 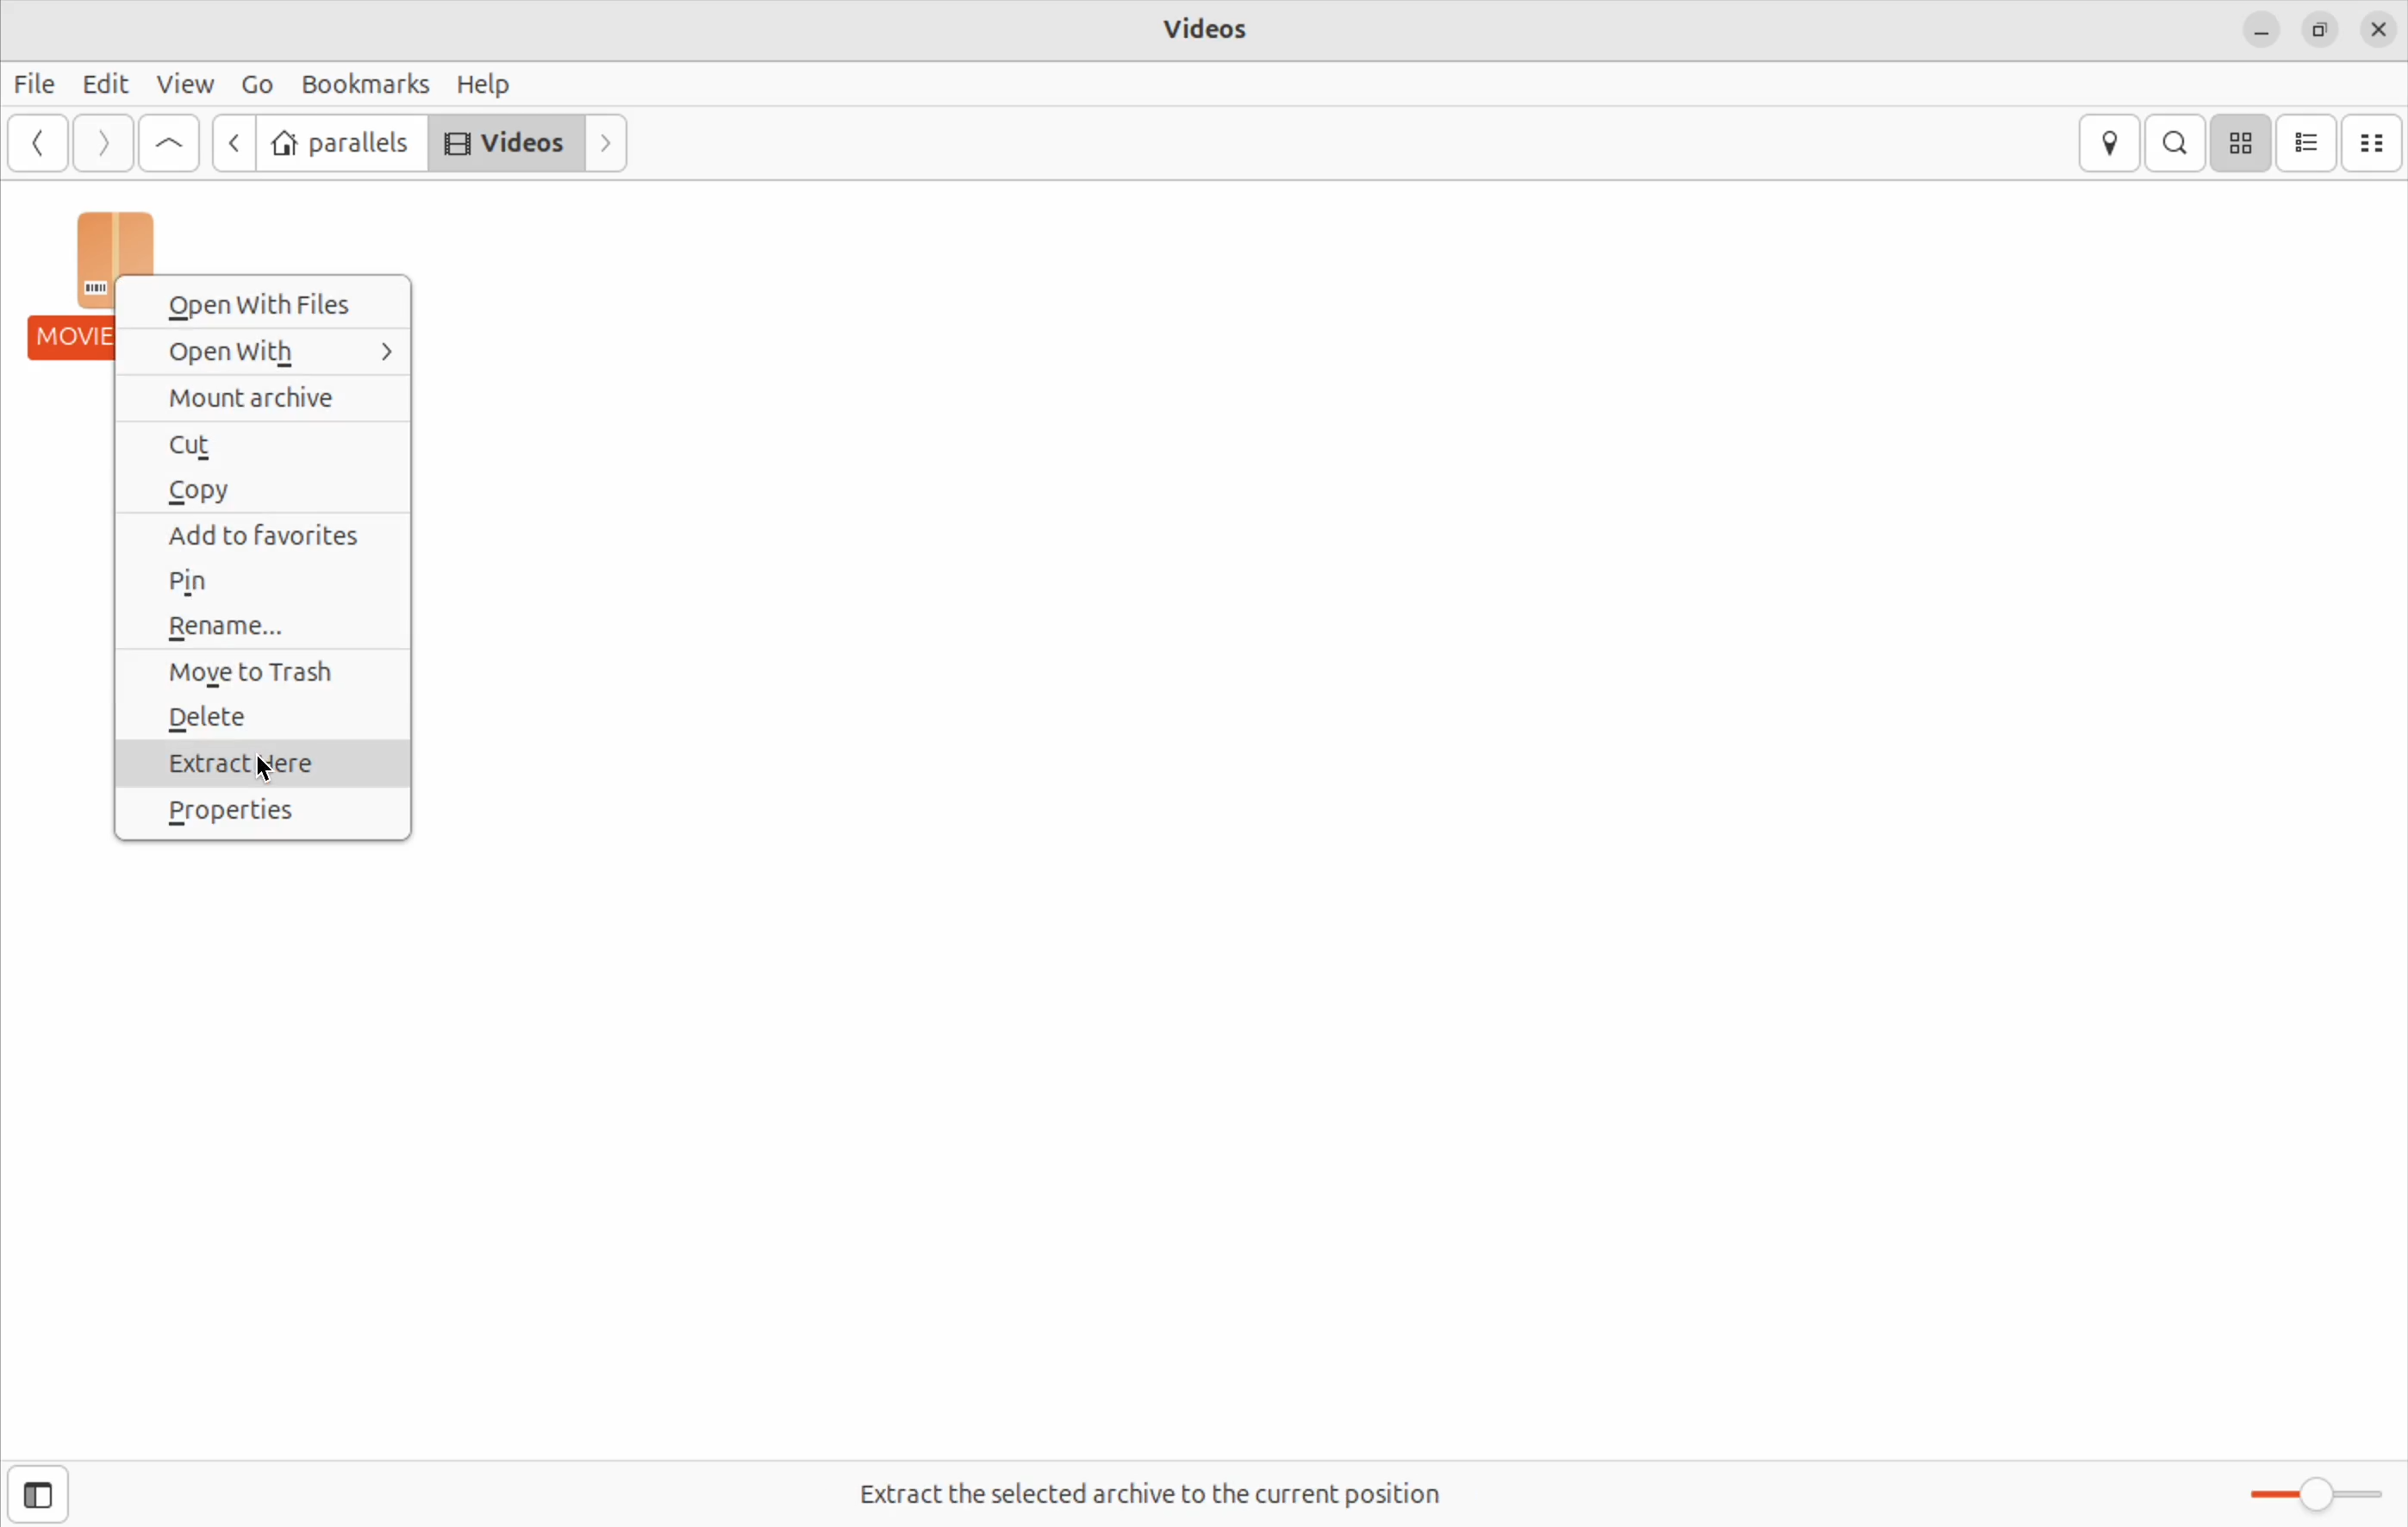 I want to click on bookmarks, so click(x=360, y=84).